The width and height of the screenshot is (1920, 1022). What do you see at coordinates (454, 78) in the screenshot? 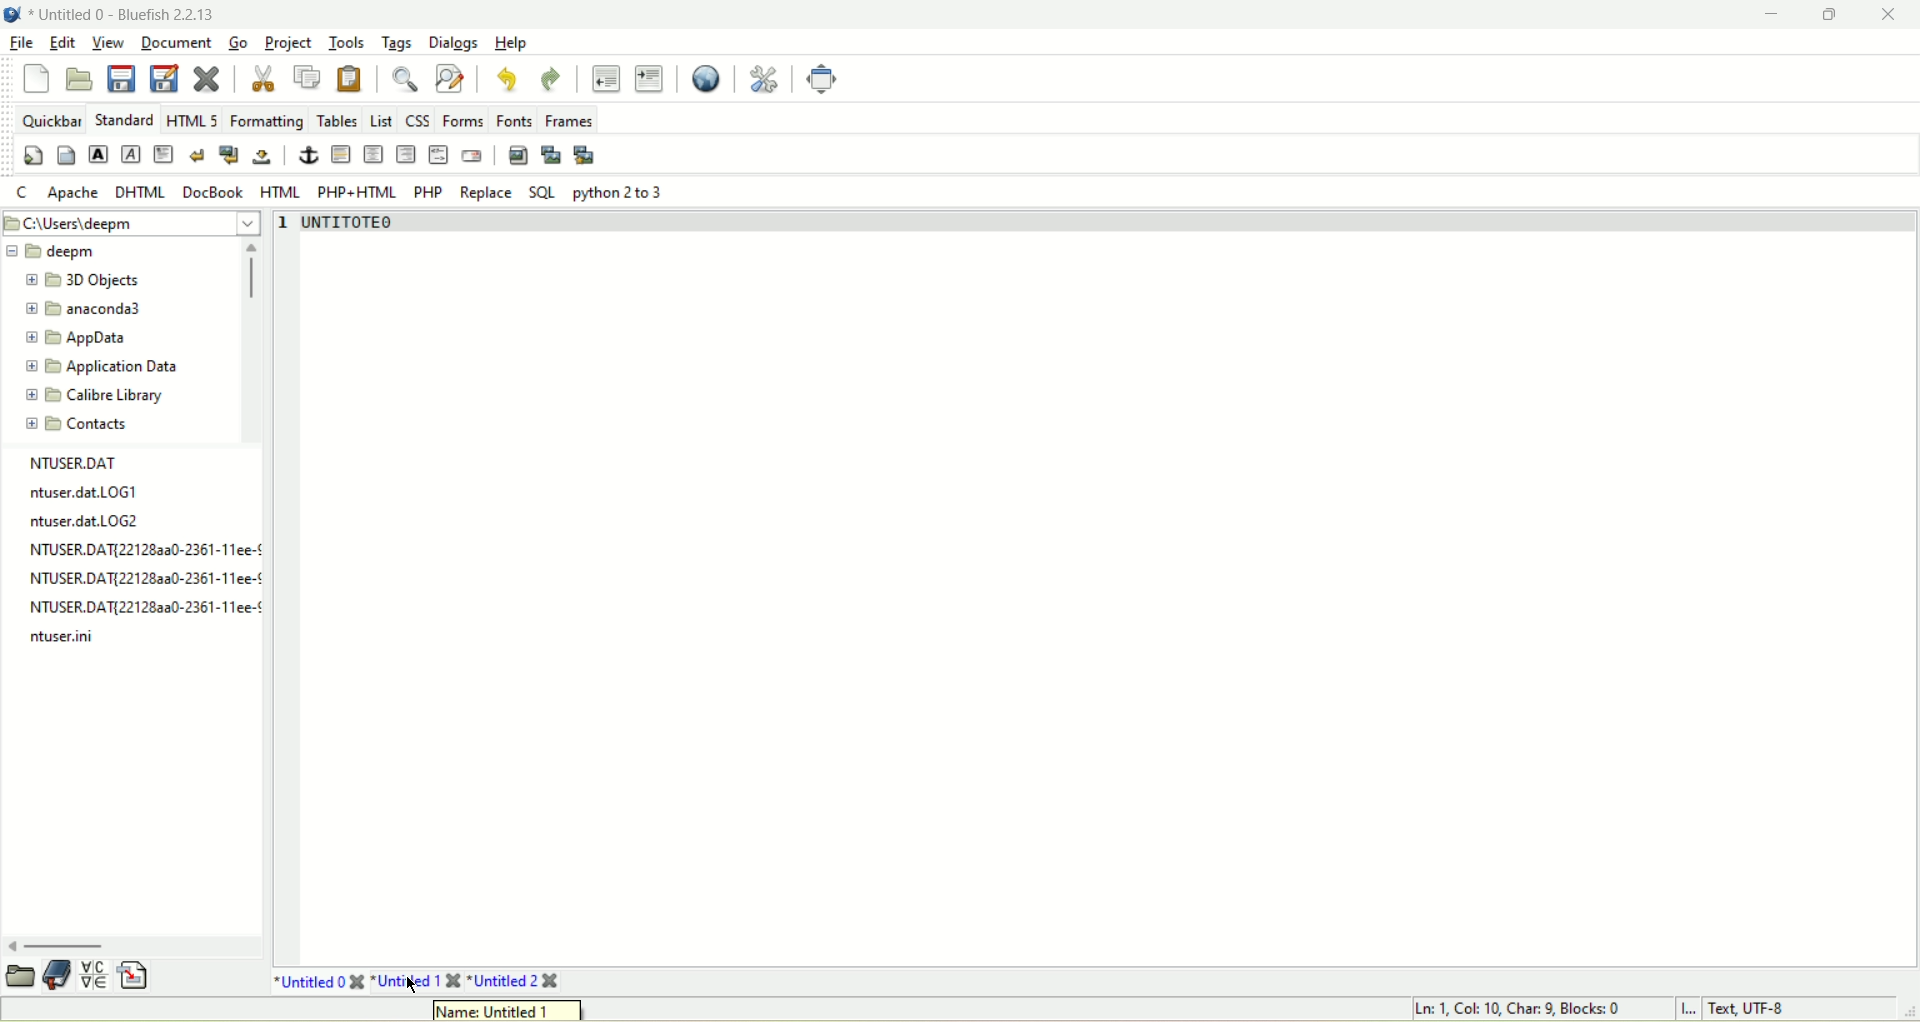
I see `advanced find and replace` at bounding box center [454, 78].